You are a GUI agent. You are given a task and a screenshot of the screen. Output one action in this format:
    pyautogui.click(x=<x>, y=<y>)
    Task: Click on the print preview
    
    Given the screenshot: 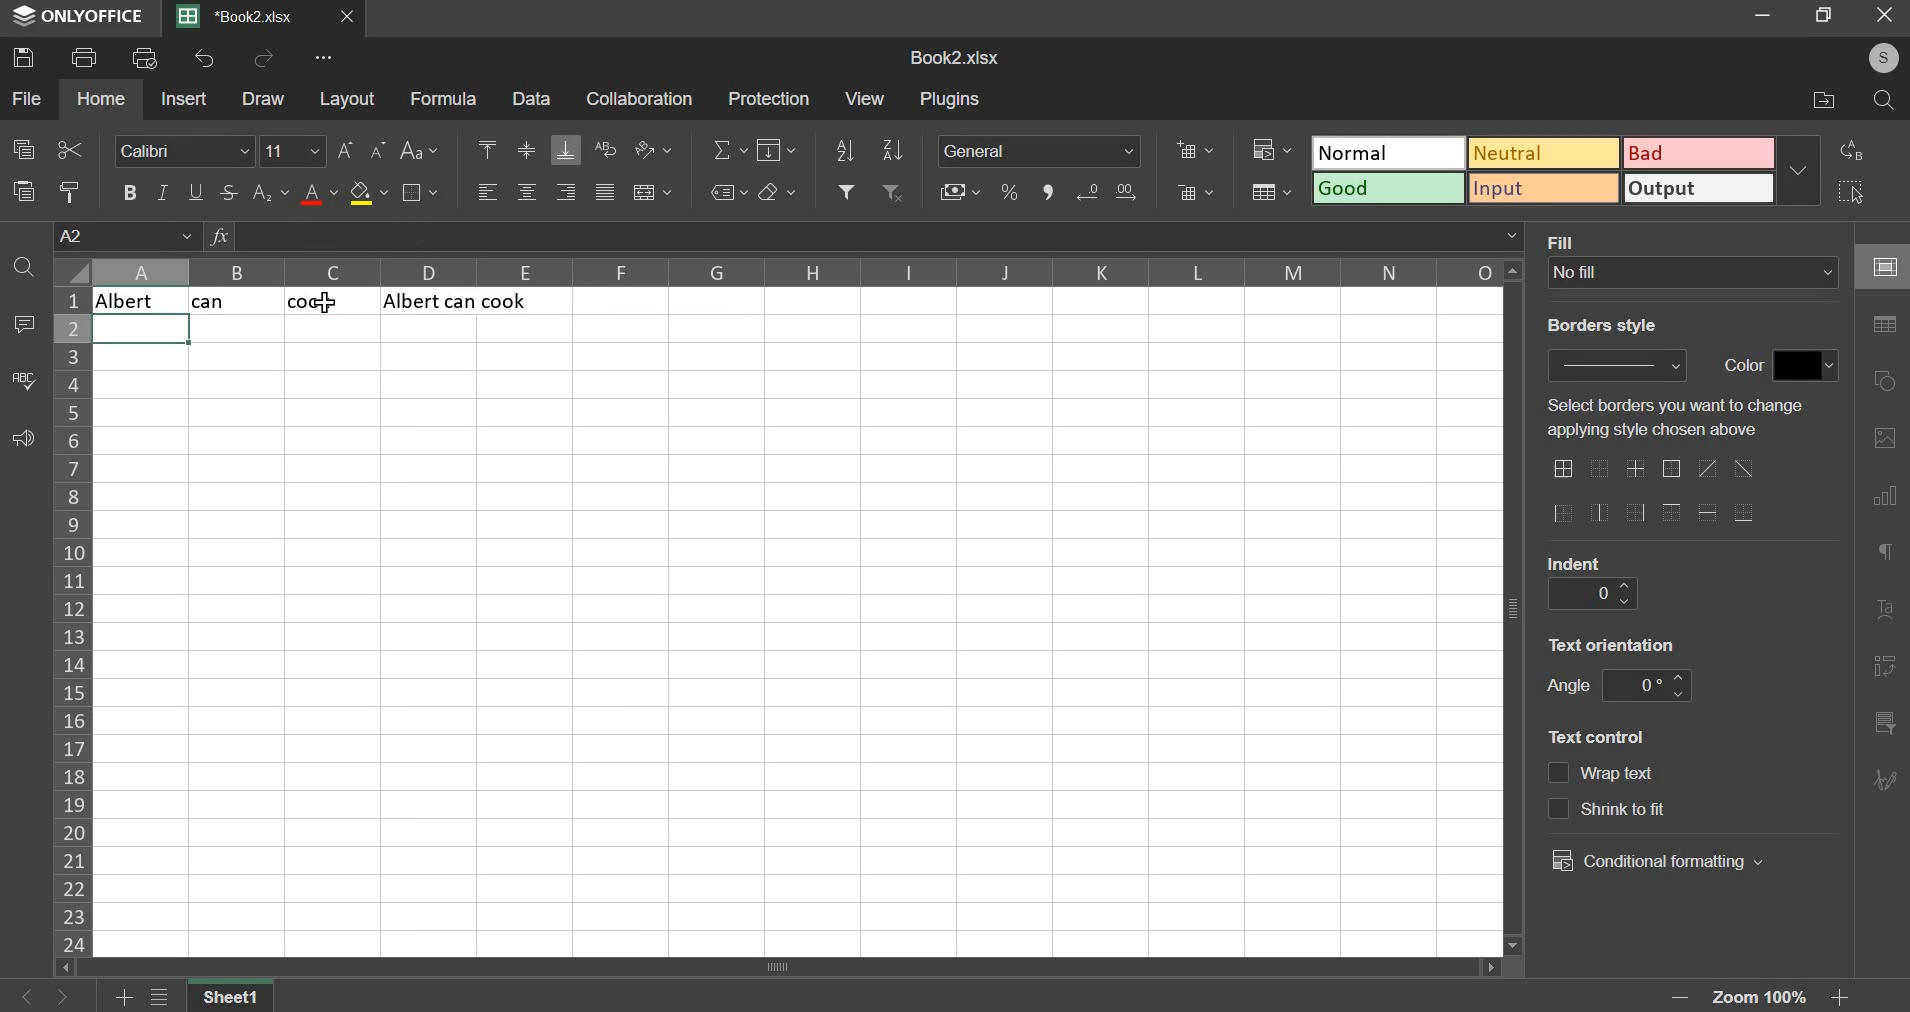 What is the action you would take?
    pyautogui.click(x=146, y=58)
    